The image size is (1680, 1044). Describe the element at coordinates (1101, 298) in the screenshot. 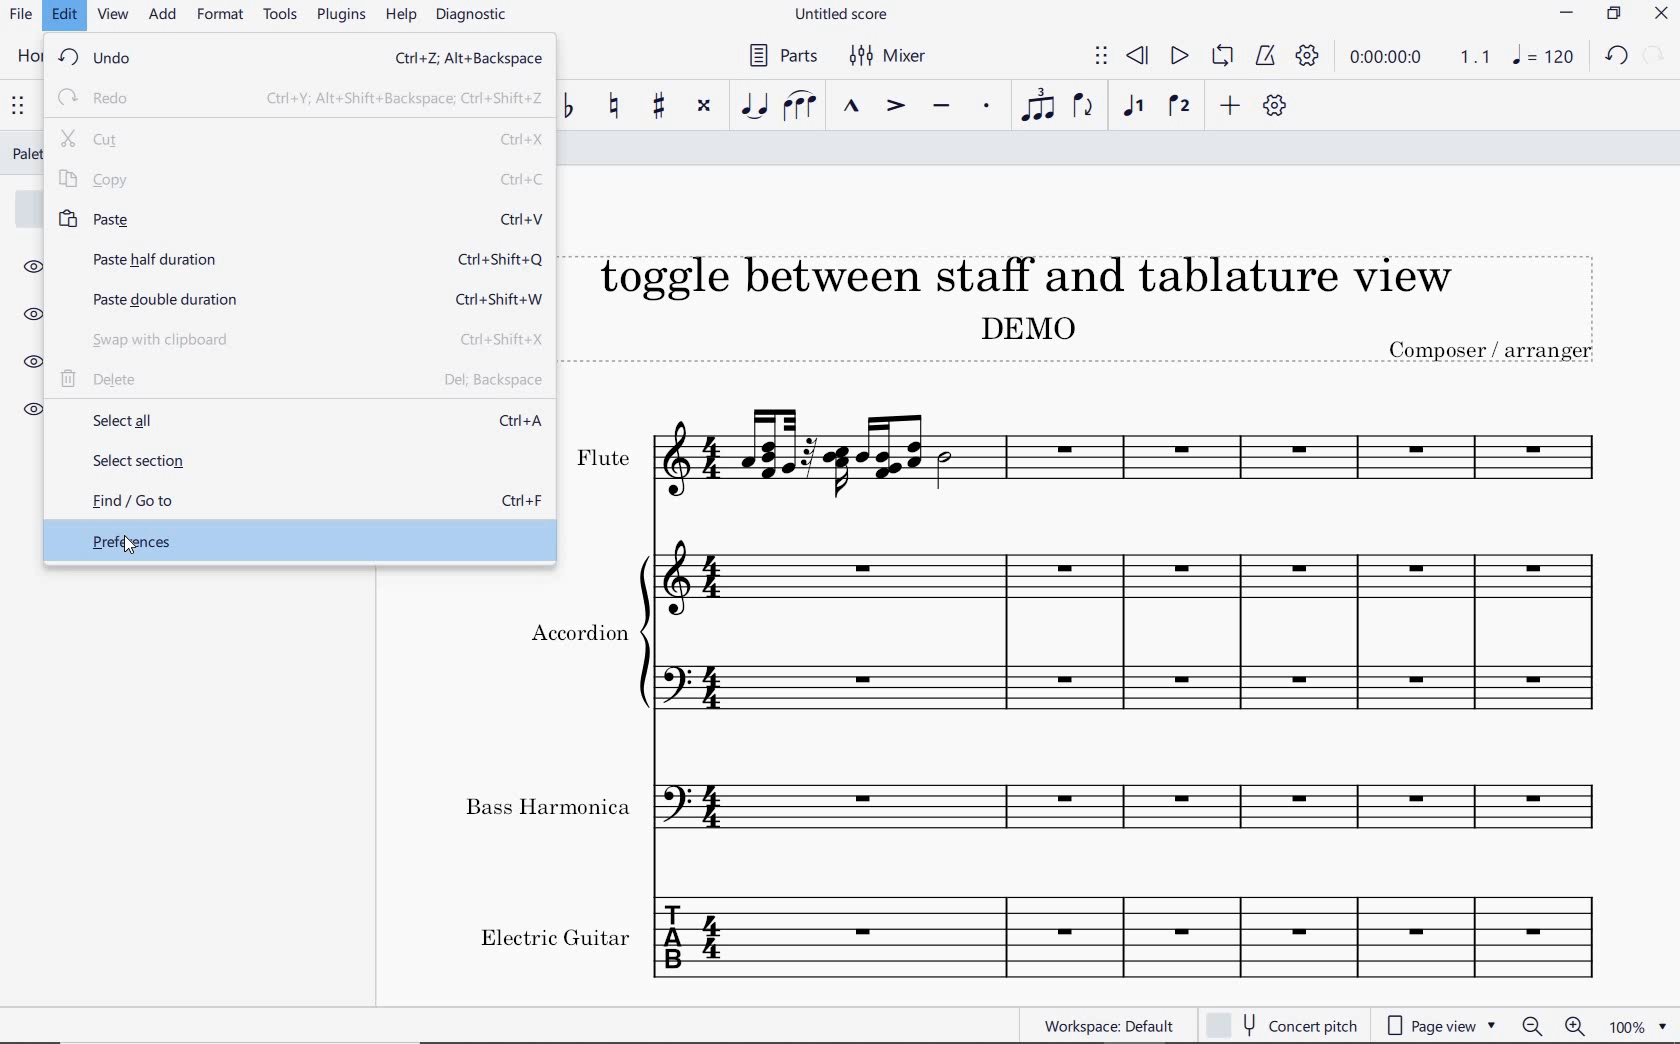

I see `Title` at that location.